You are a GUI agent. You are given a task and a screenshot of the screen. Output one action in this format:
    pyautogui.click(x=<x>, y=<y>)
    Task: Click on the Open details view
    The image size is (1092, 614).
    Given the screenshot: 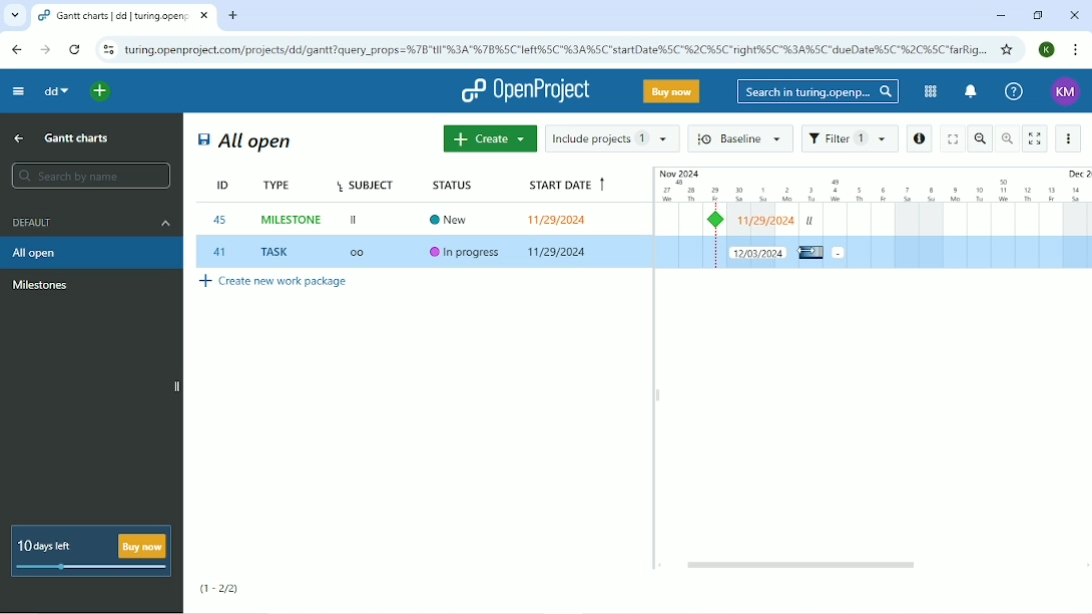 What is the action you would take?
    pyautogui.click(x=919, y=139)
    